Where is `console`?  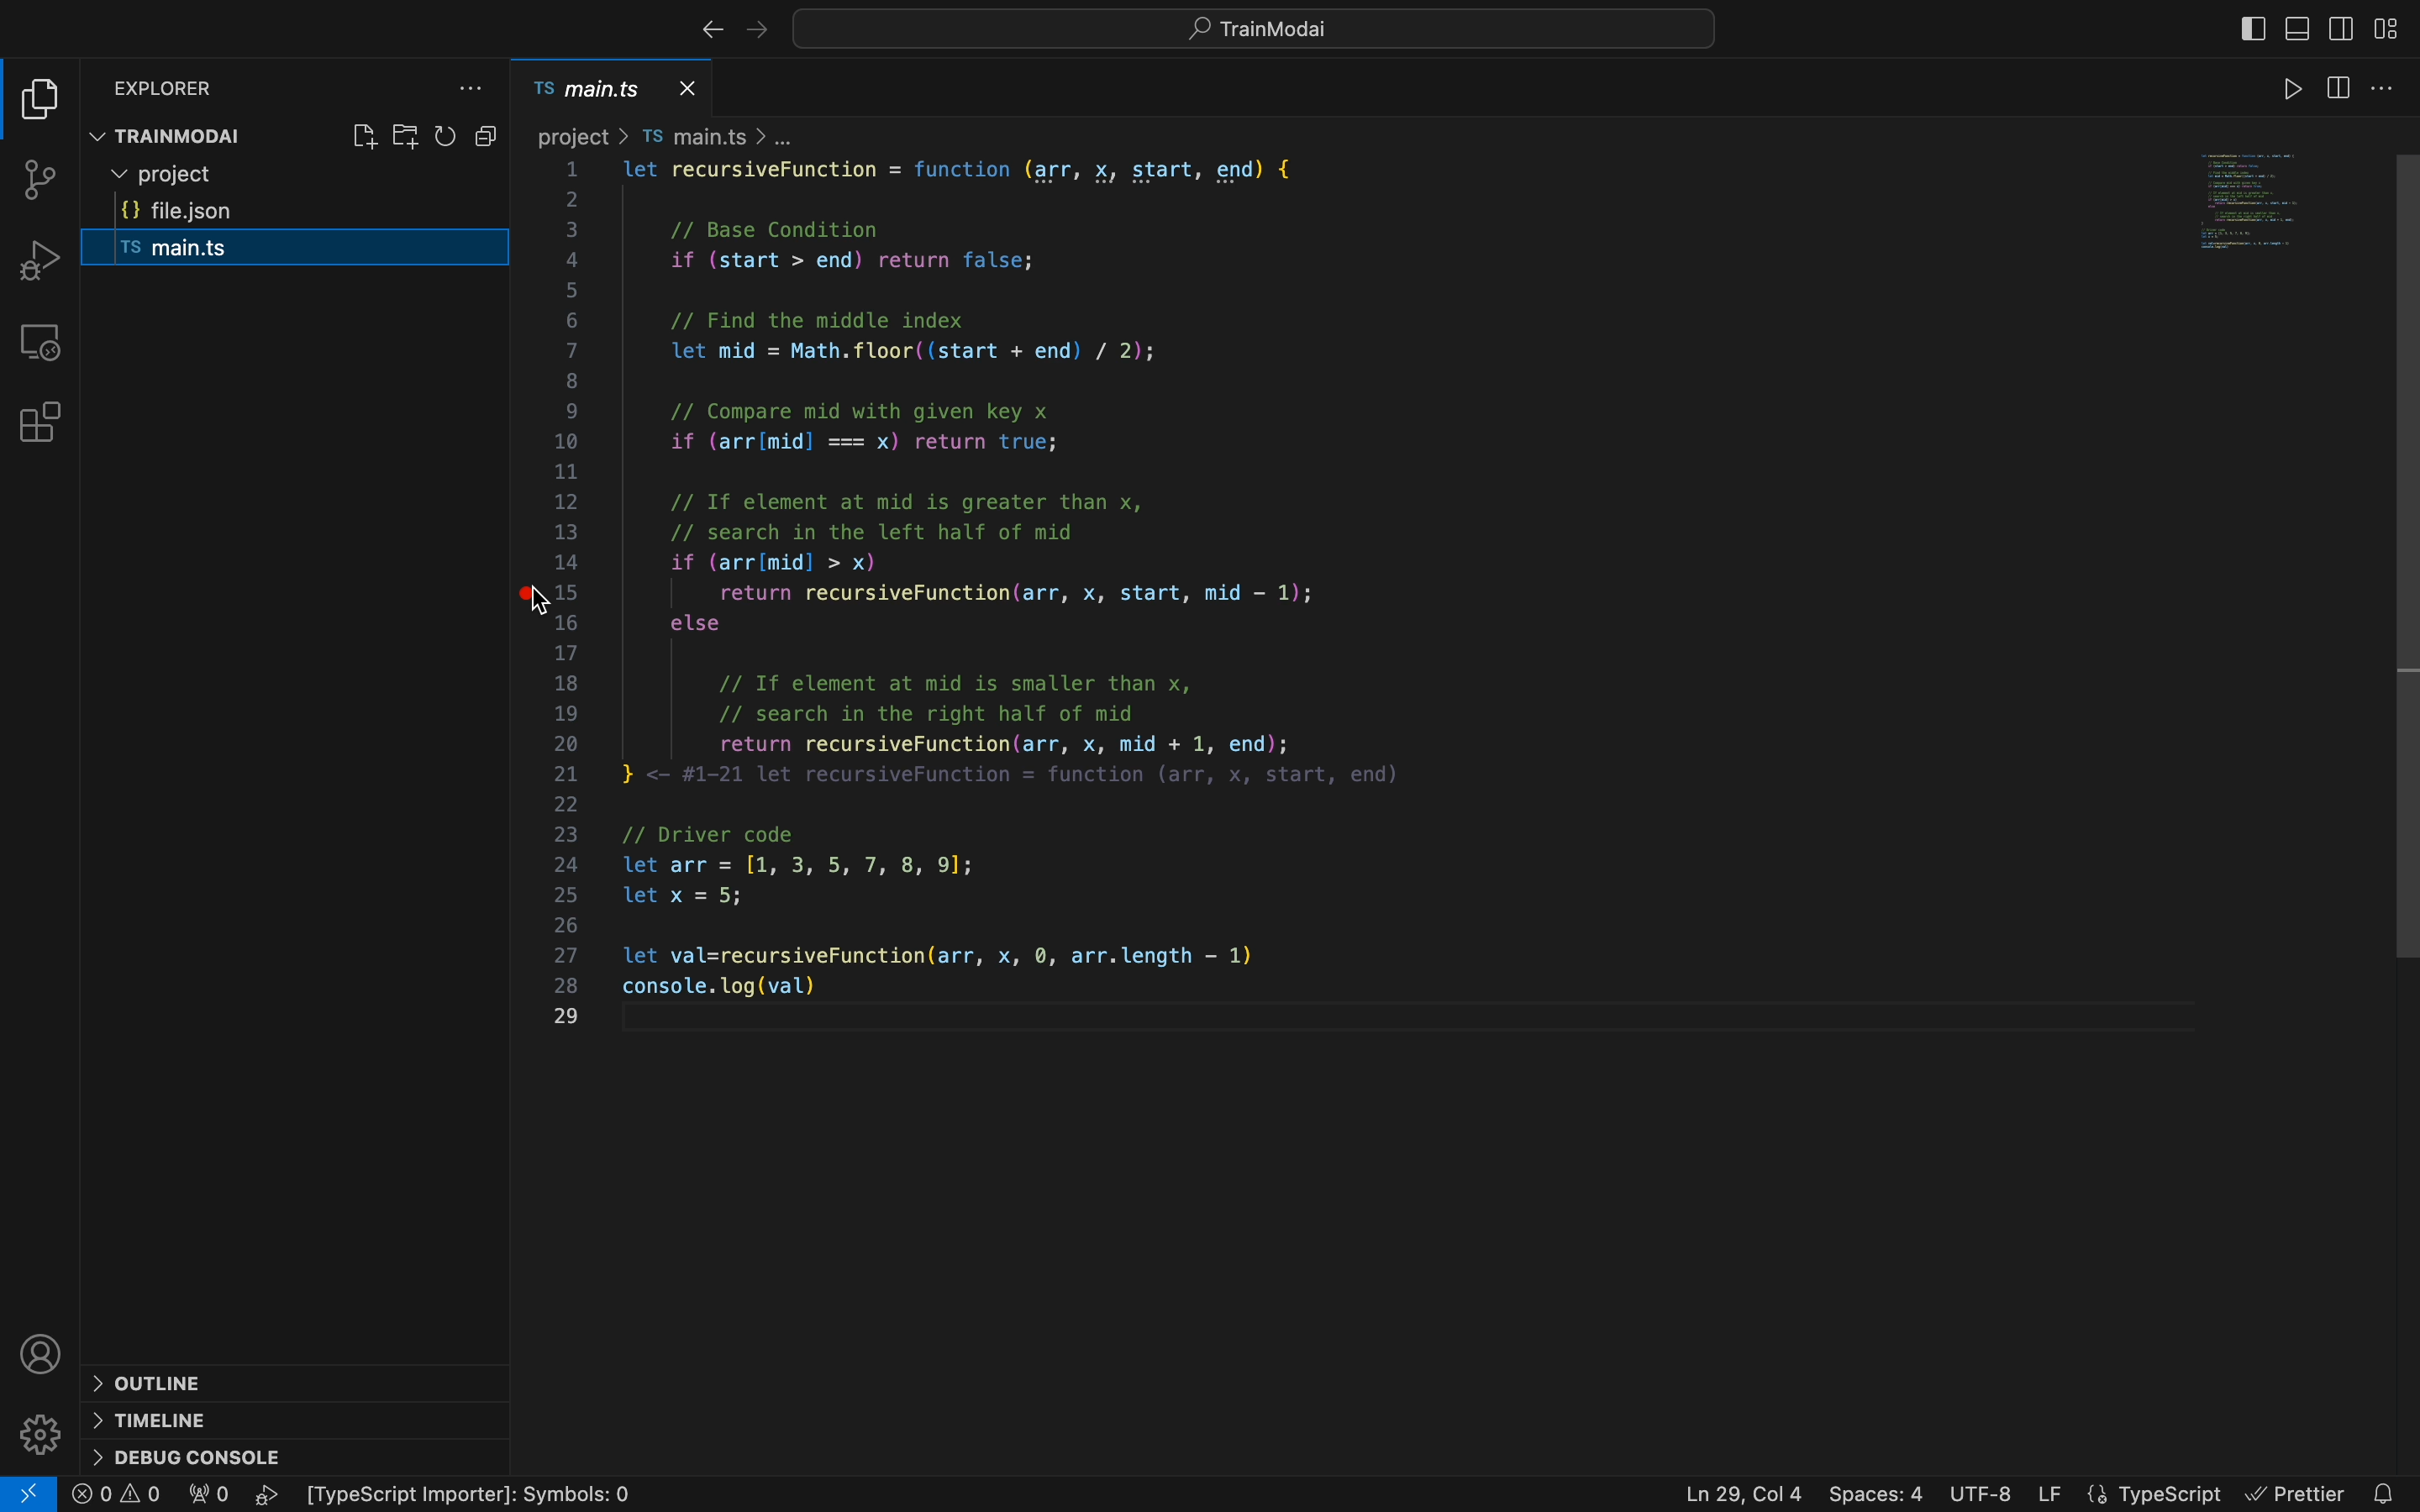
console is located at coordinates (223, 1456).